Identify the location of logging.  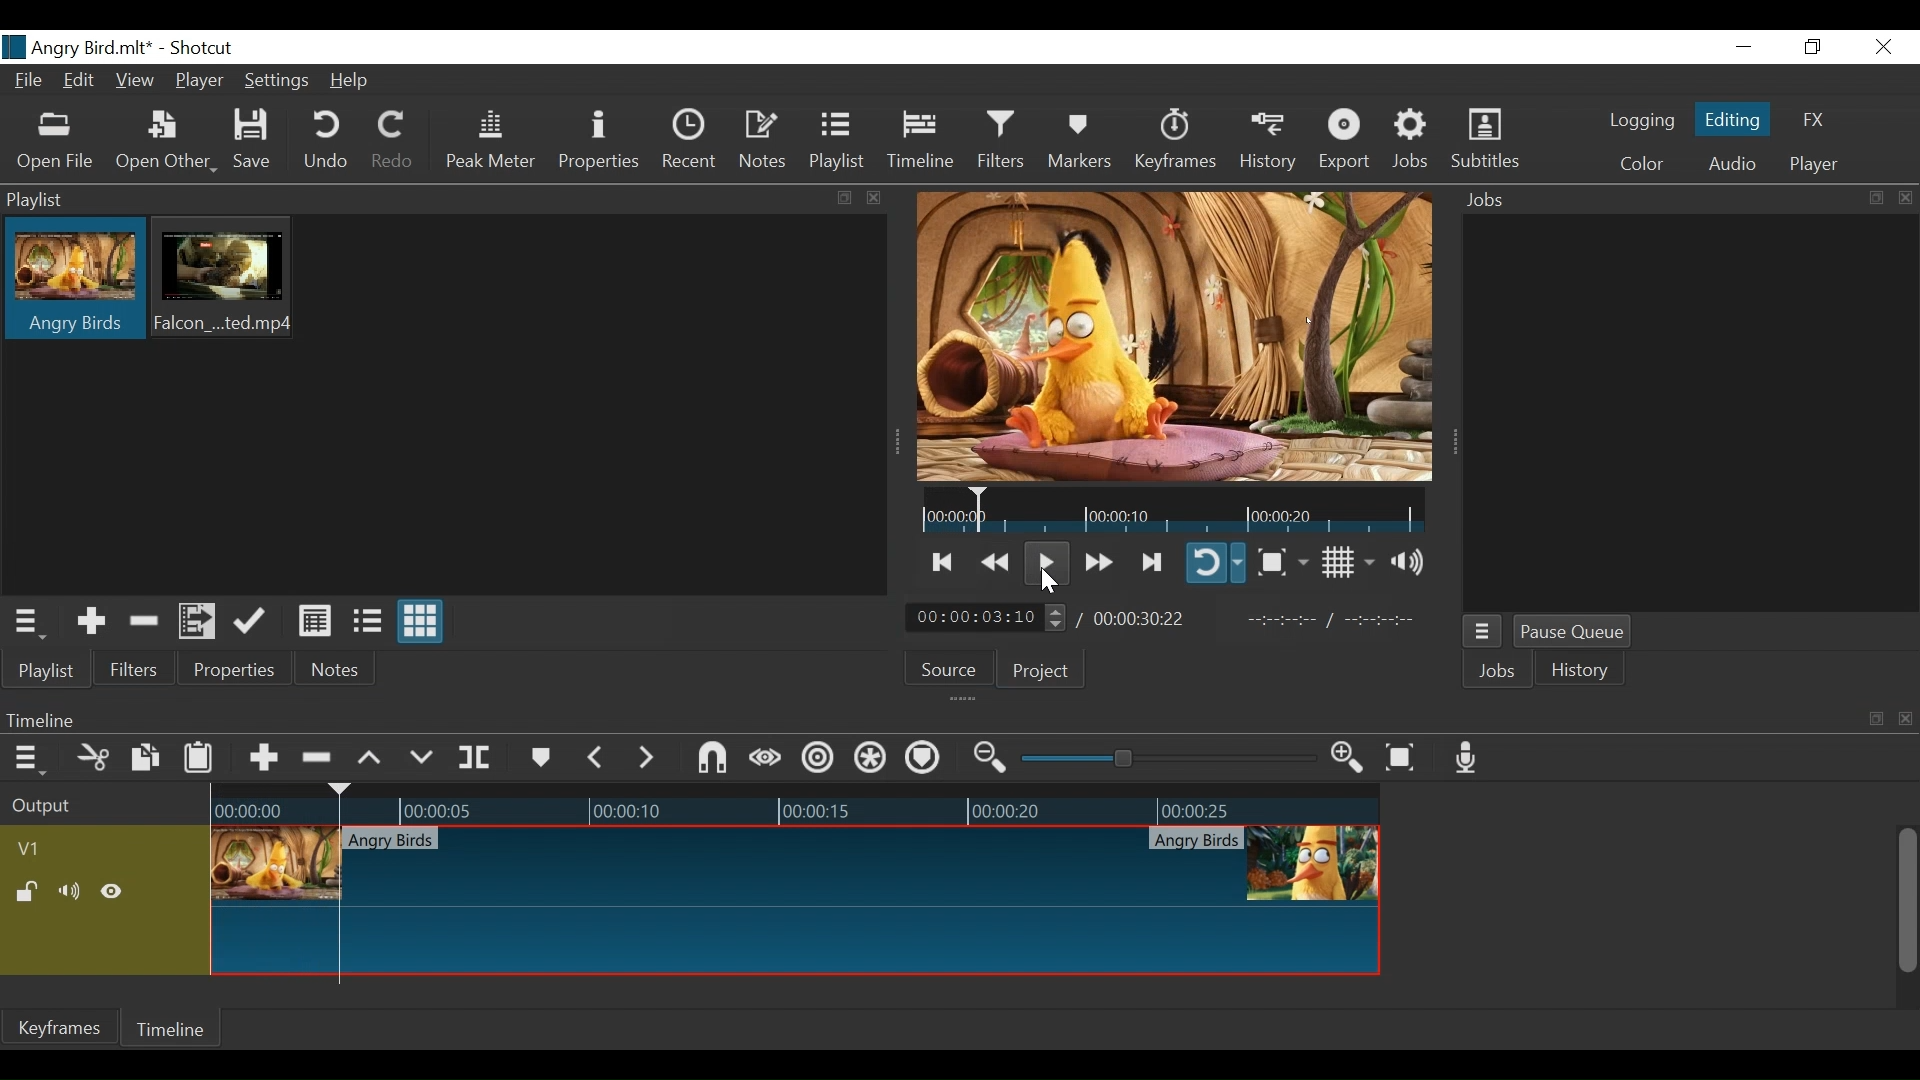
(1642, 123).